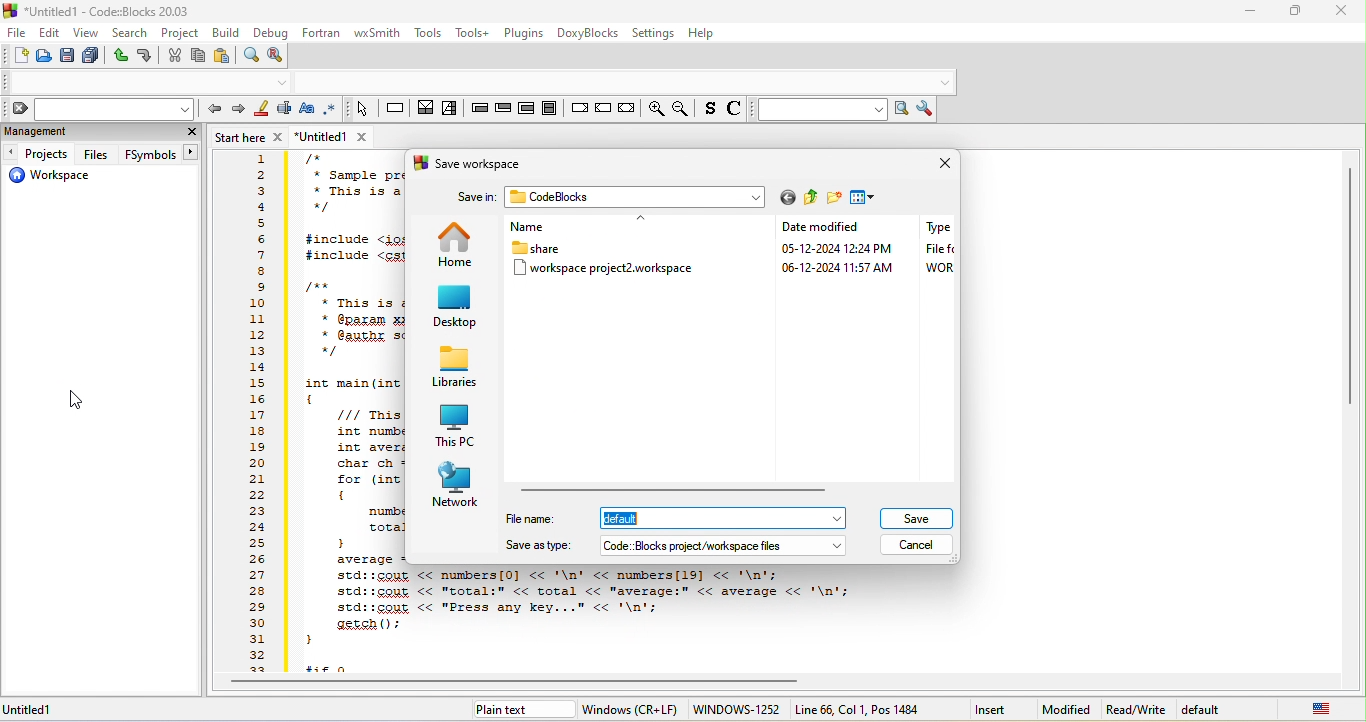  I want to click on settings, so click(653, 34).